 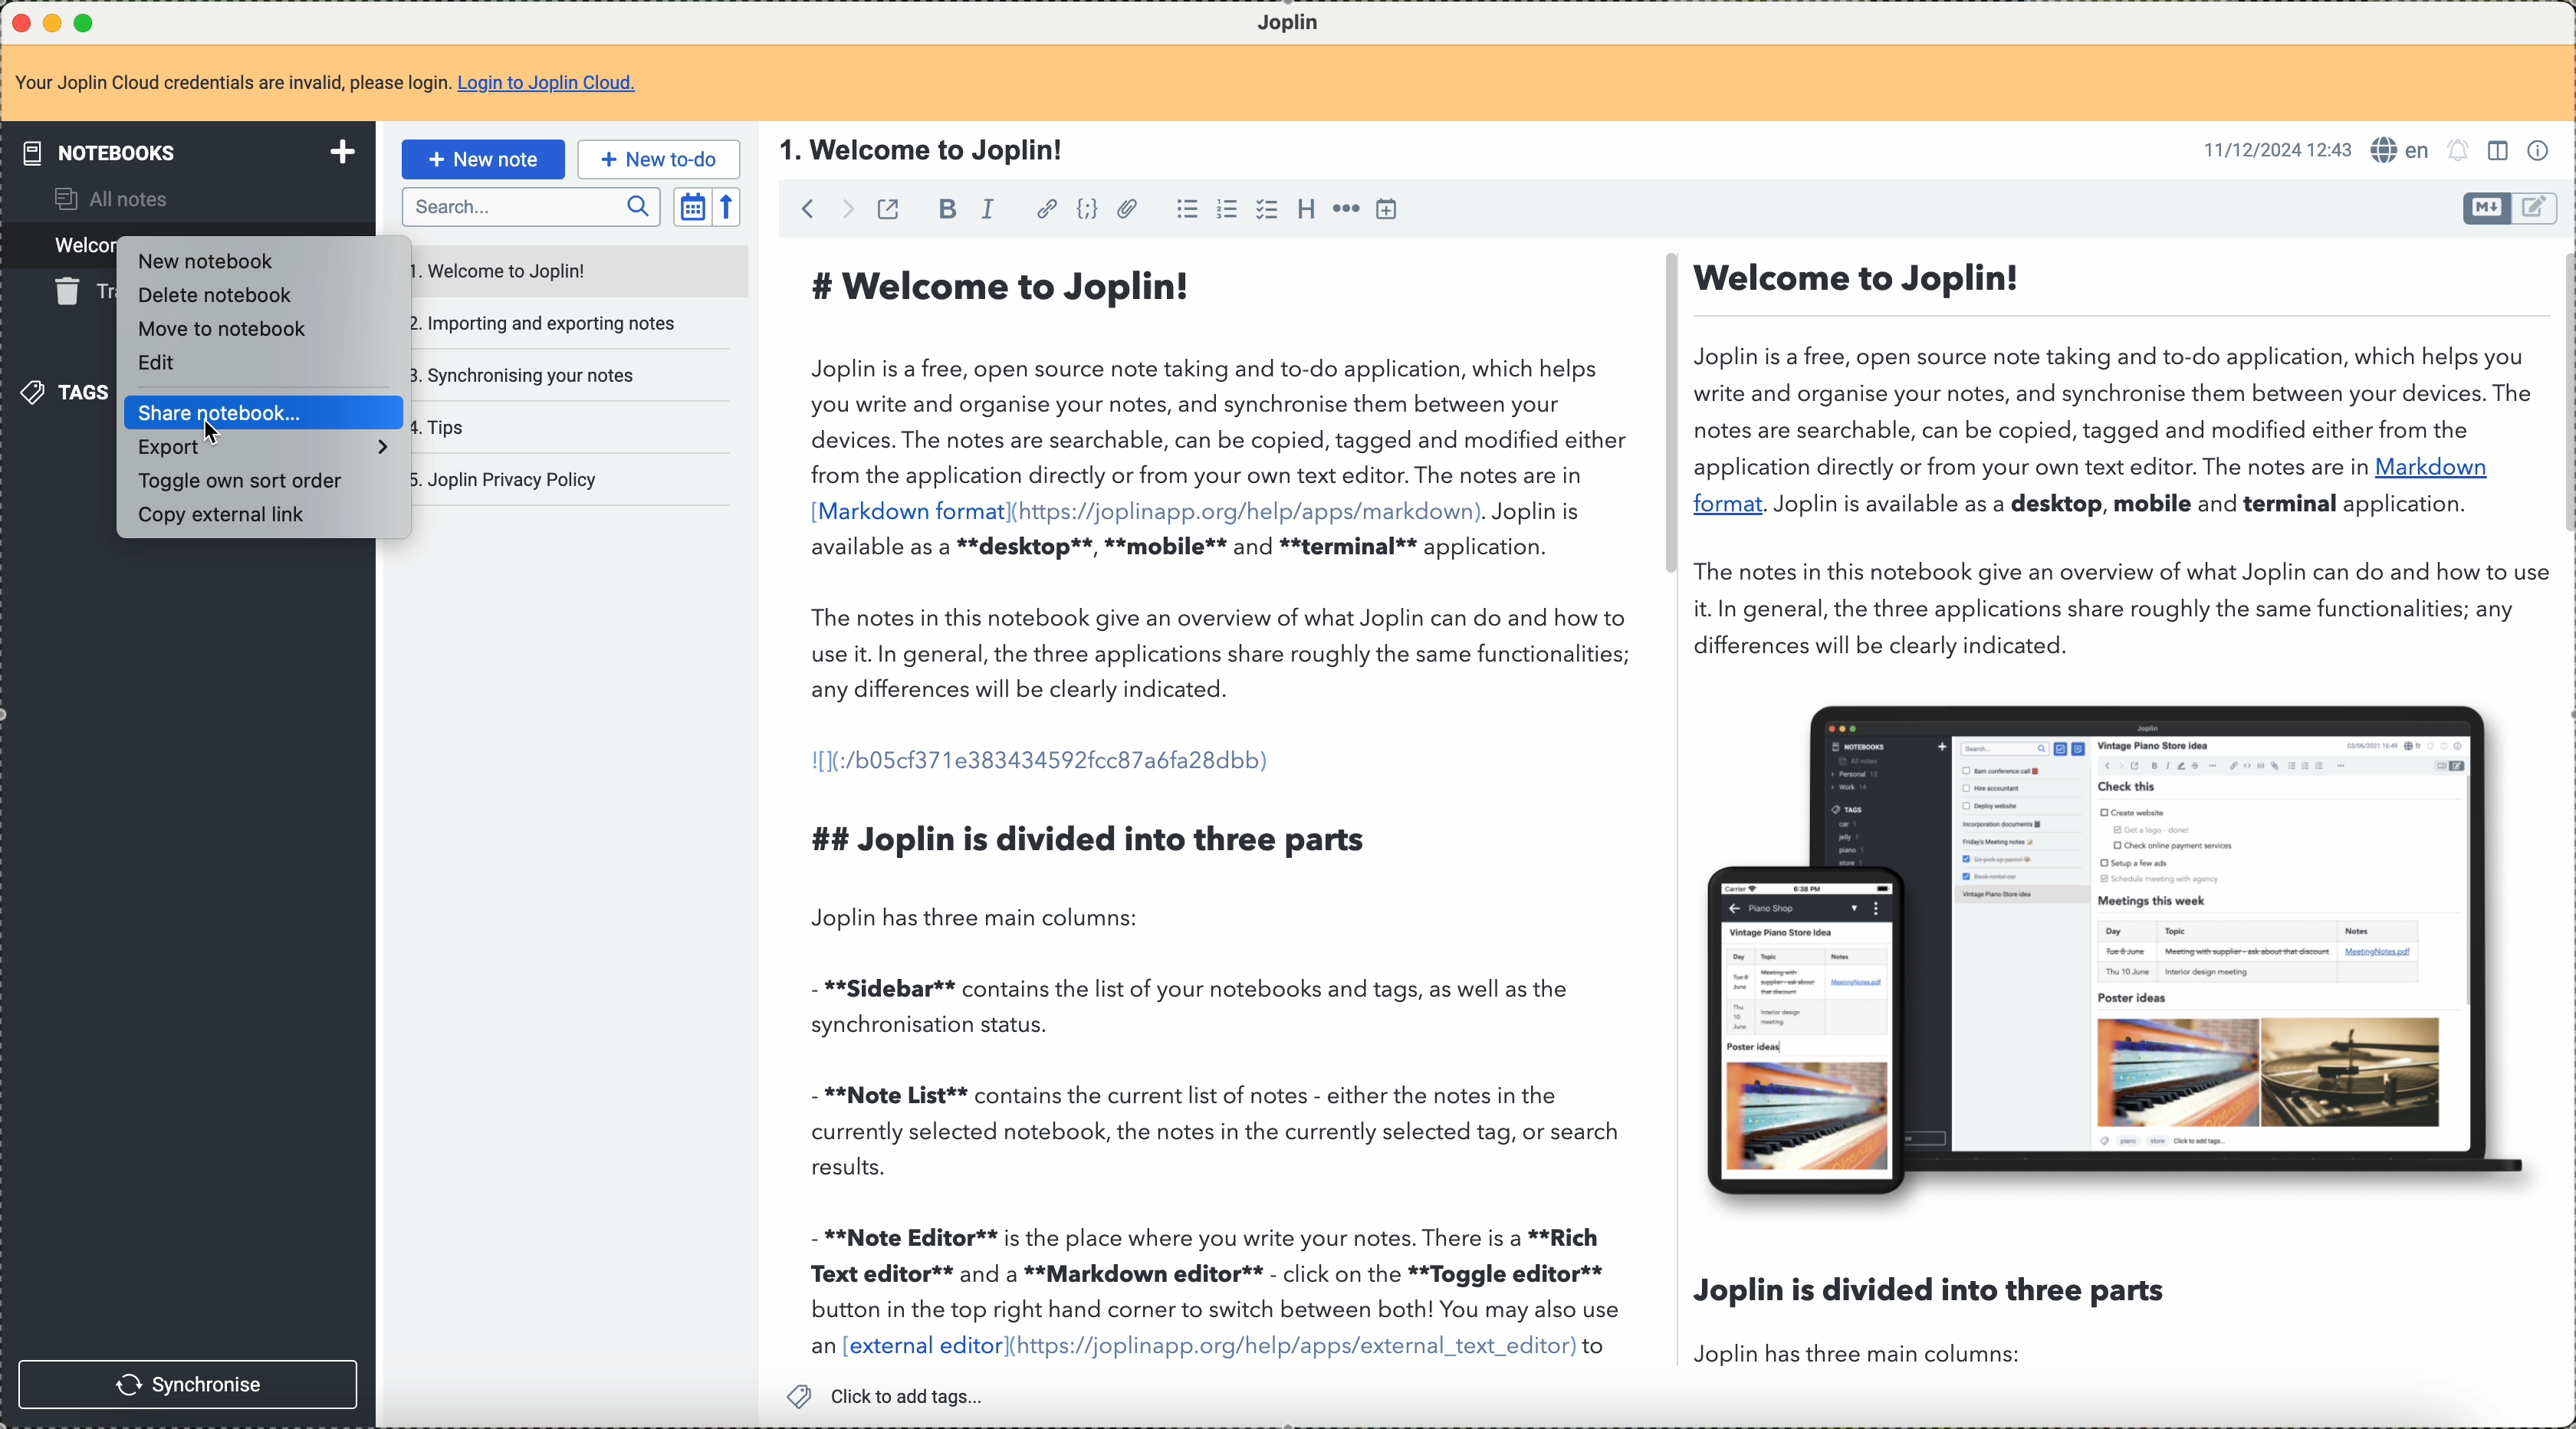 What do you see at coordinates (530, 208) in the screenshot?
I see `search bar` at bounding box center [530, 208].